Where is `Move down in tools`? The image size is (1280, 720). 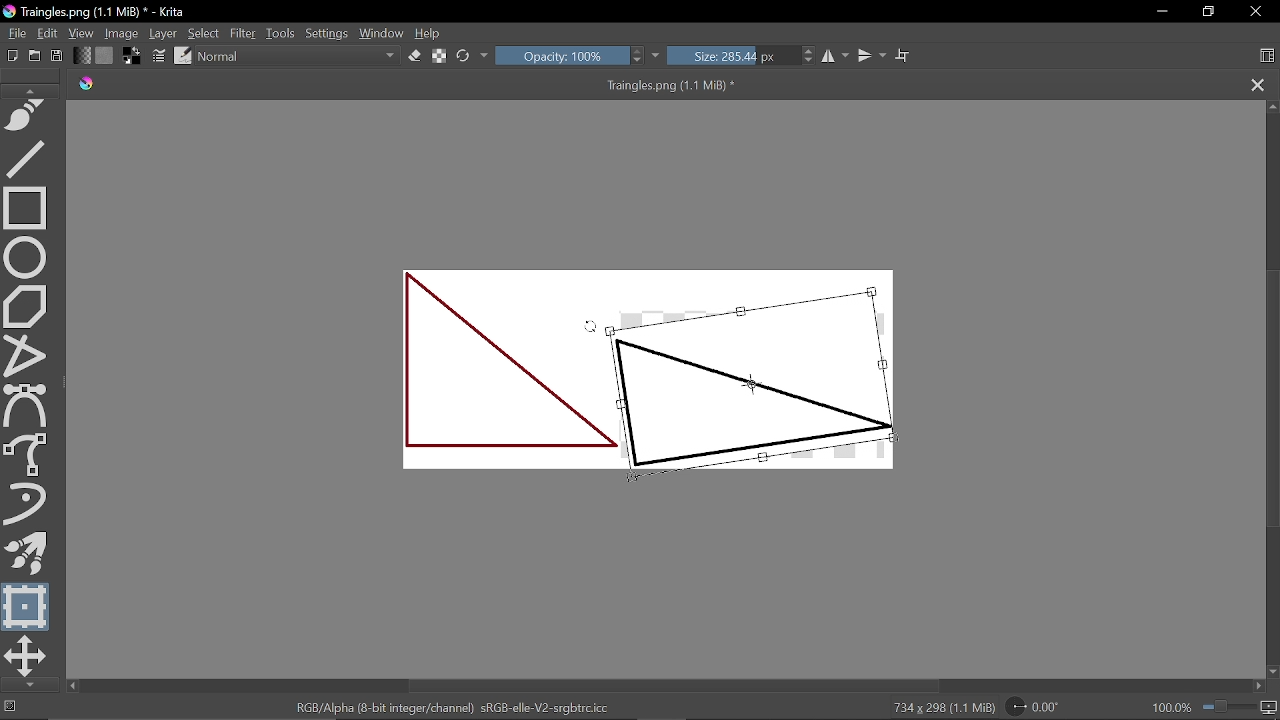
Move down in tools is located at coordinates (26, 685).